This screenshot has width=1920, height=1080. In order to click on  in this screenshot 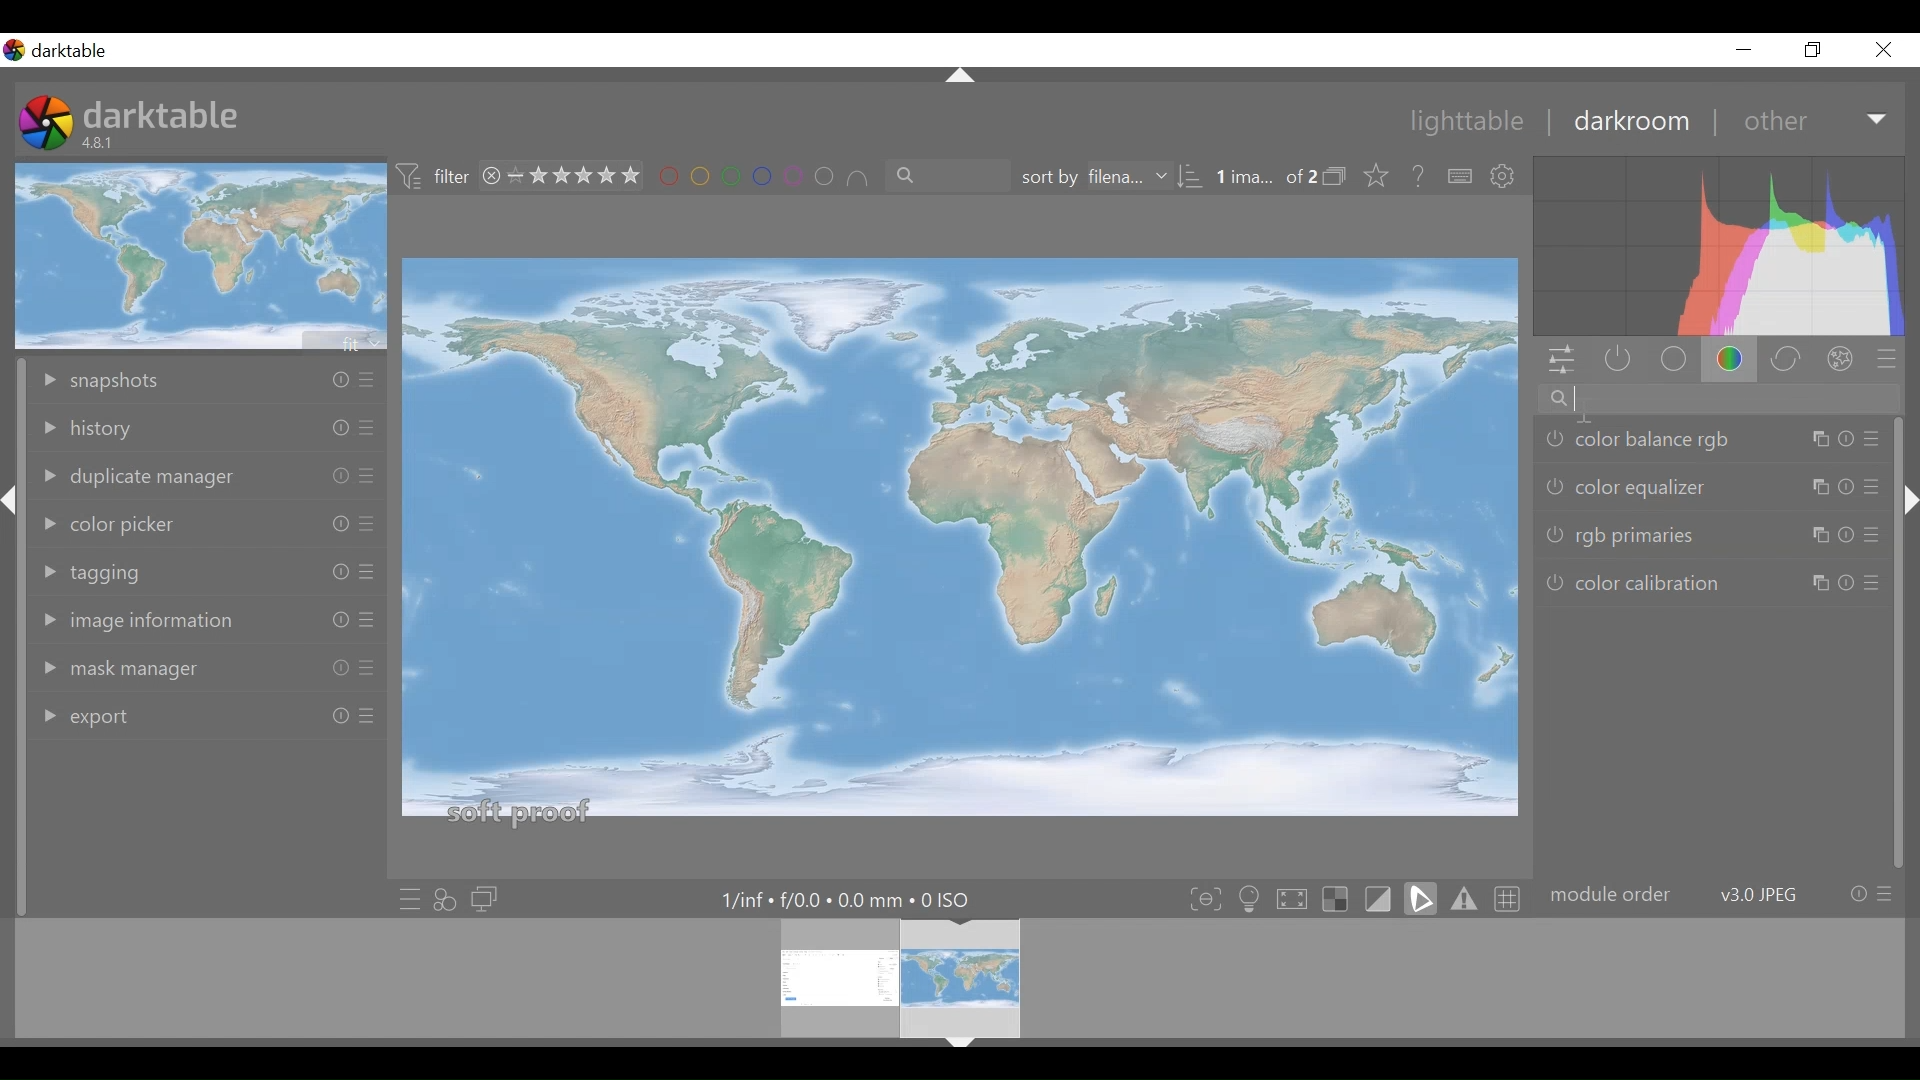, I will do `click(335, 475)`.